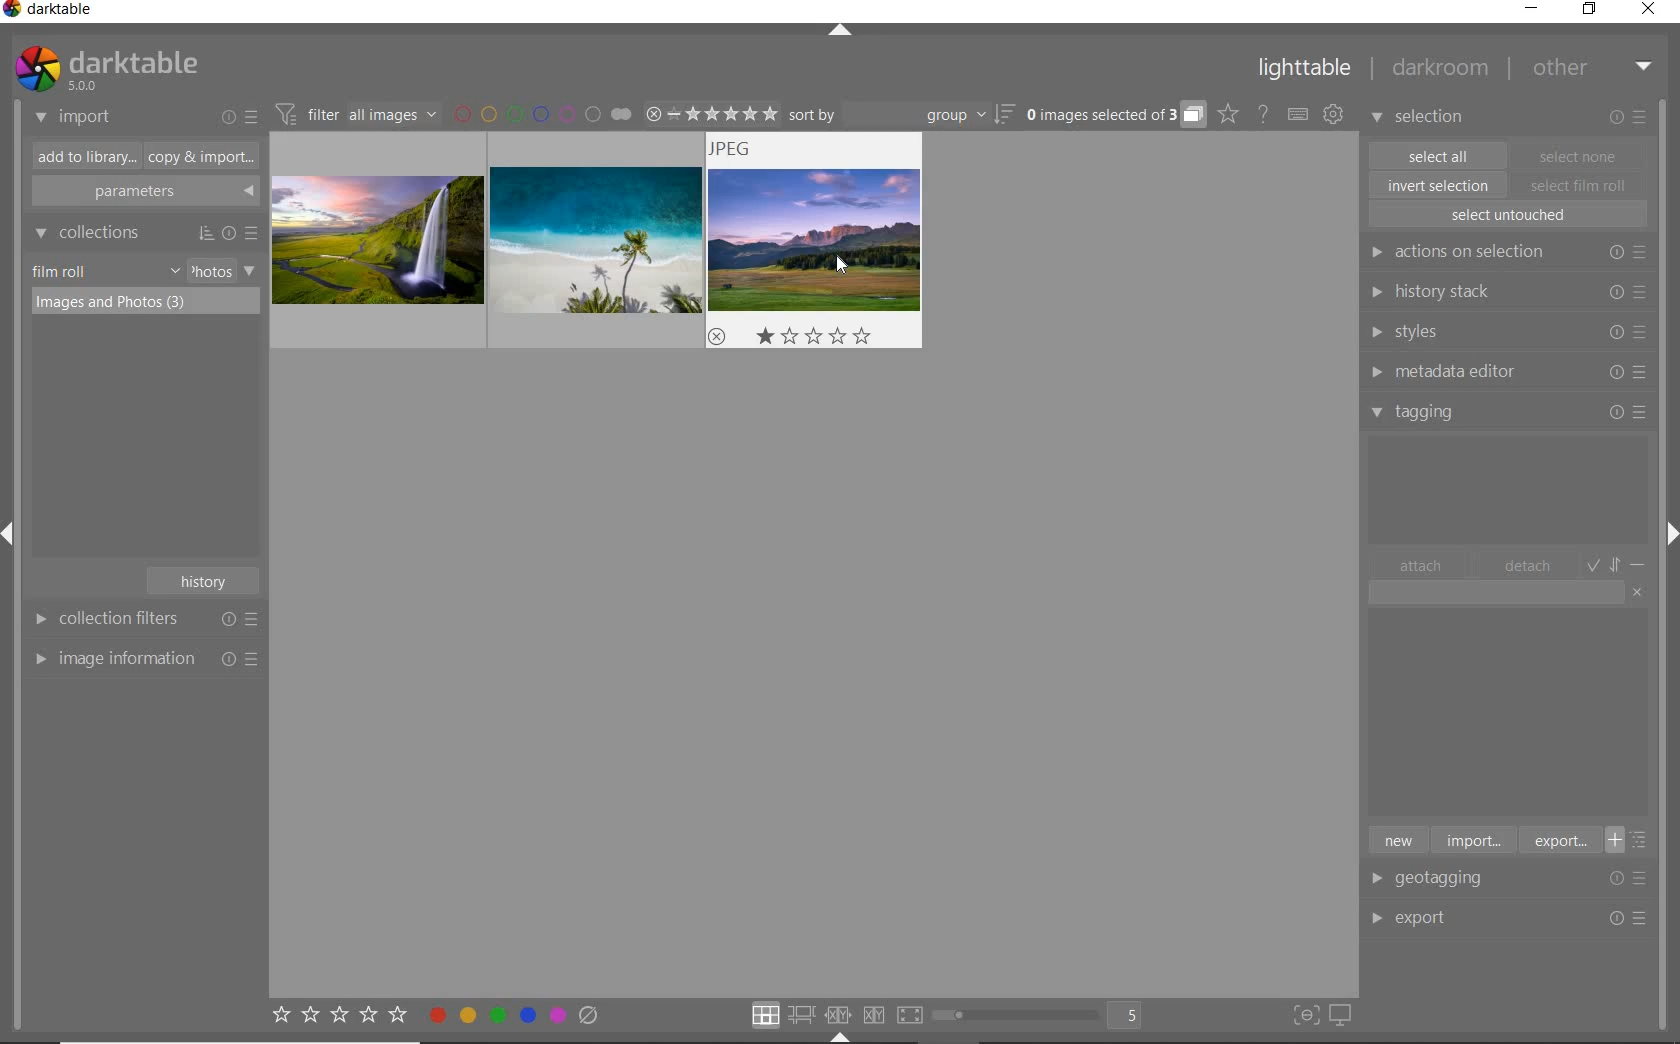 This screenshot has height=1044, width=1680. I want to click on image information, so click(145, 658).